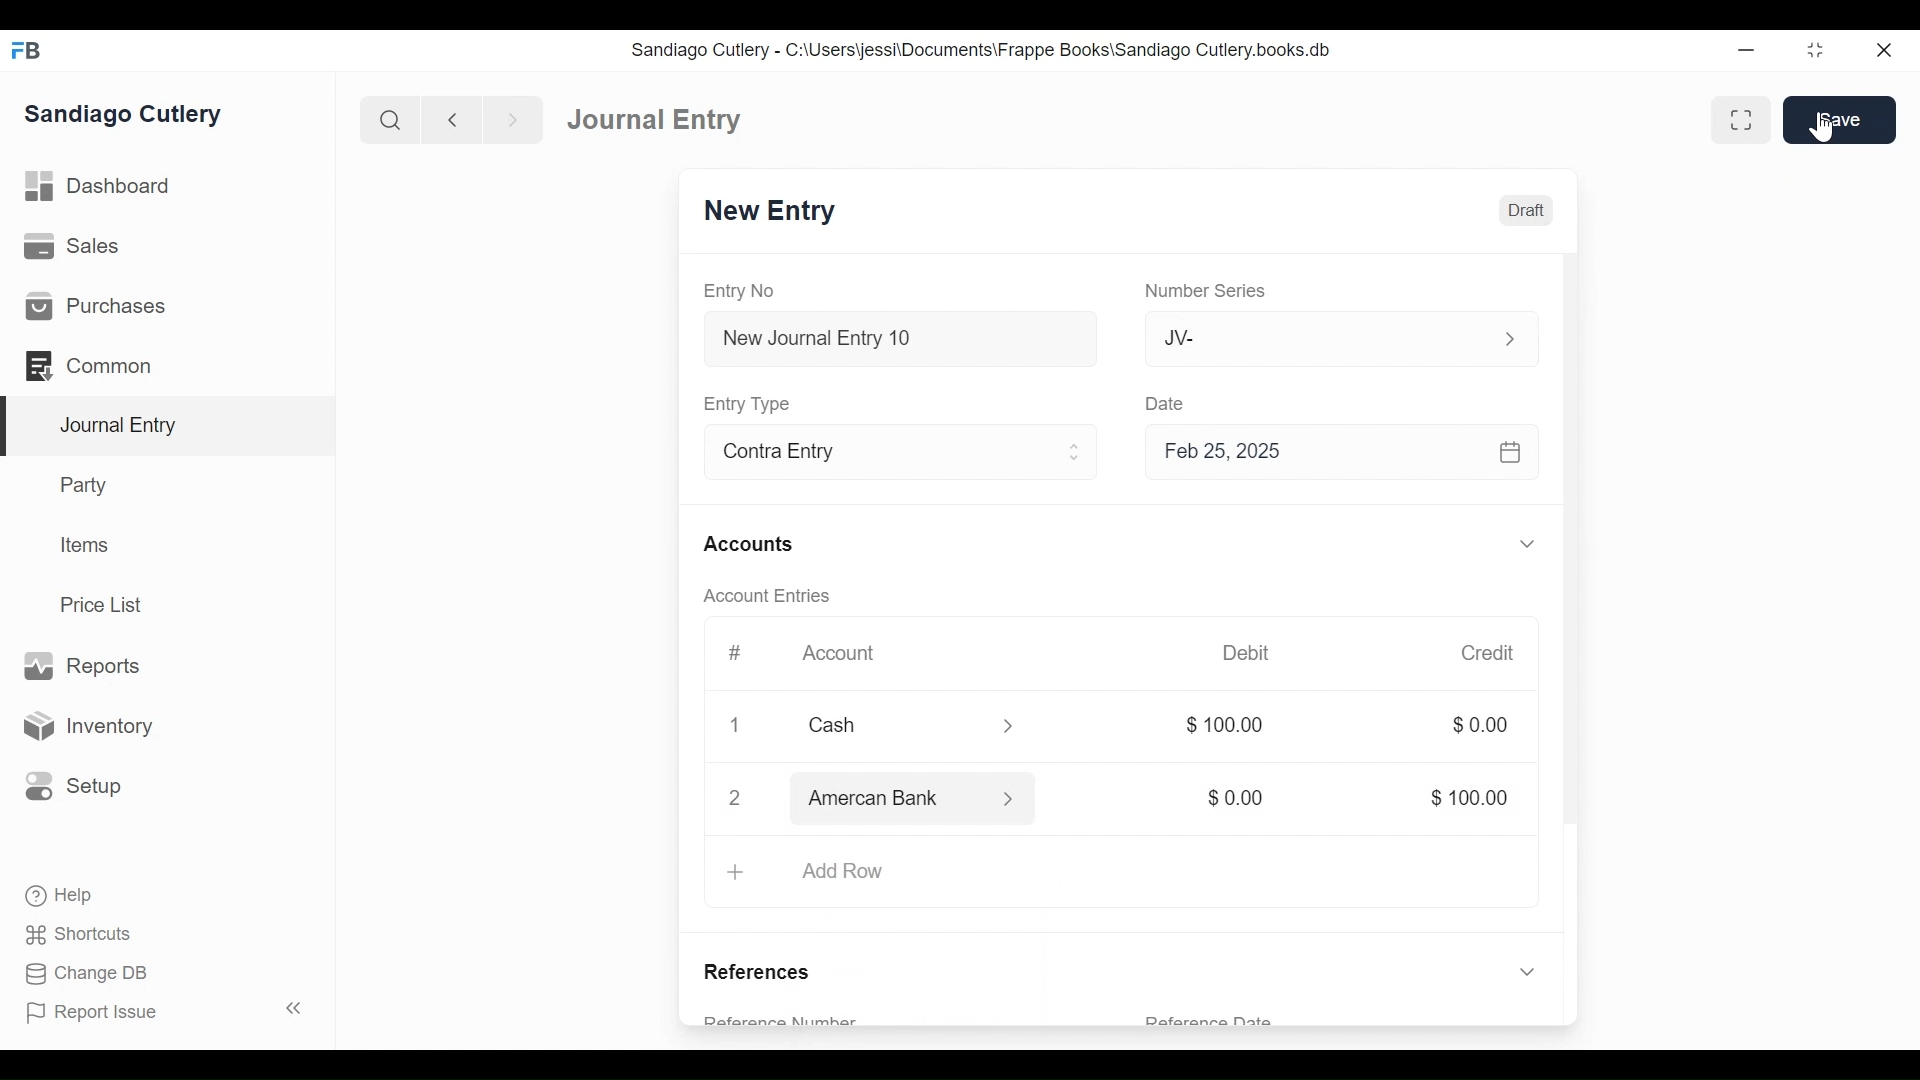  I want to click on Contra Entry, so click(876, 454).